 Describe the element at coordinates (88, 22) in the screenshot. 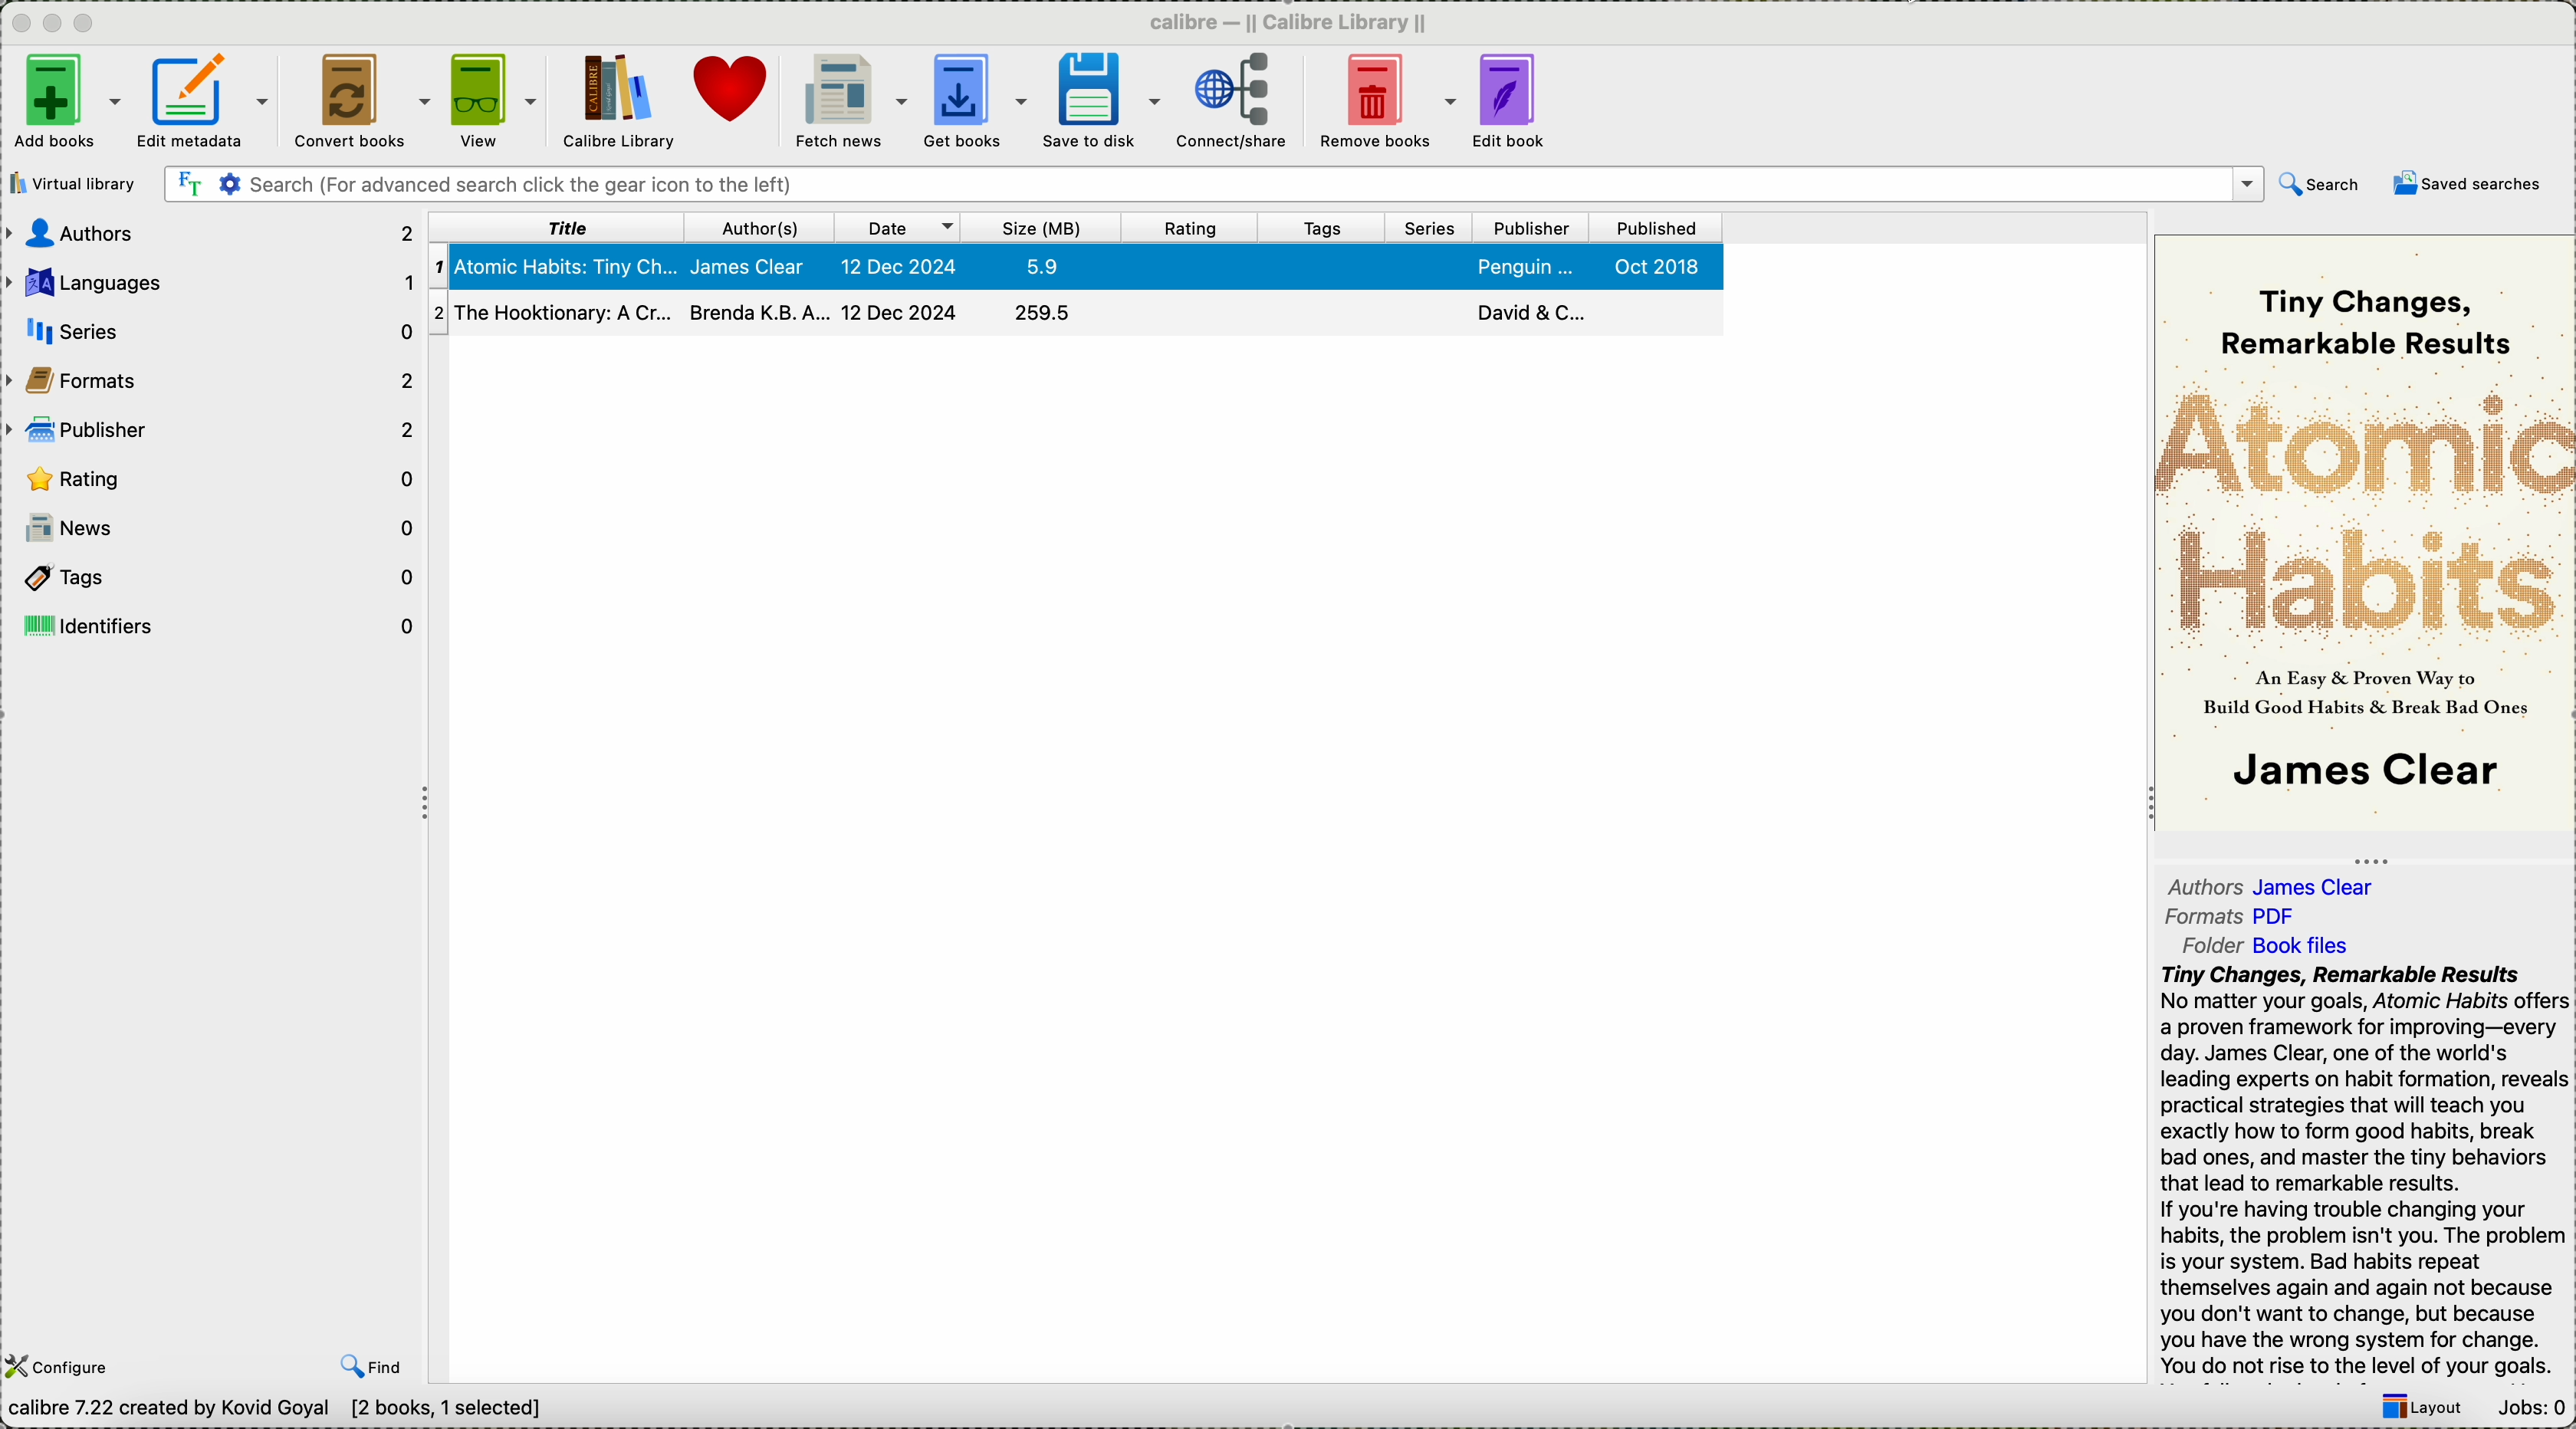

I see `maximize` at that location.